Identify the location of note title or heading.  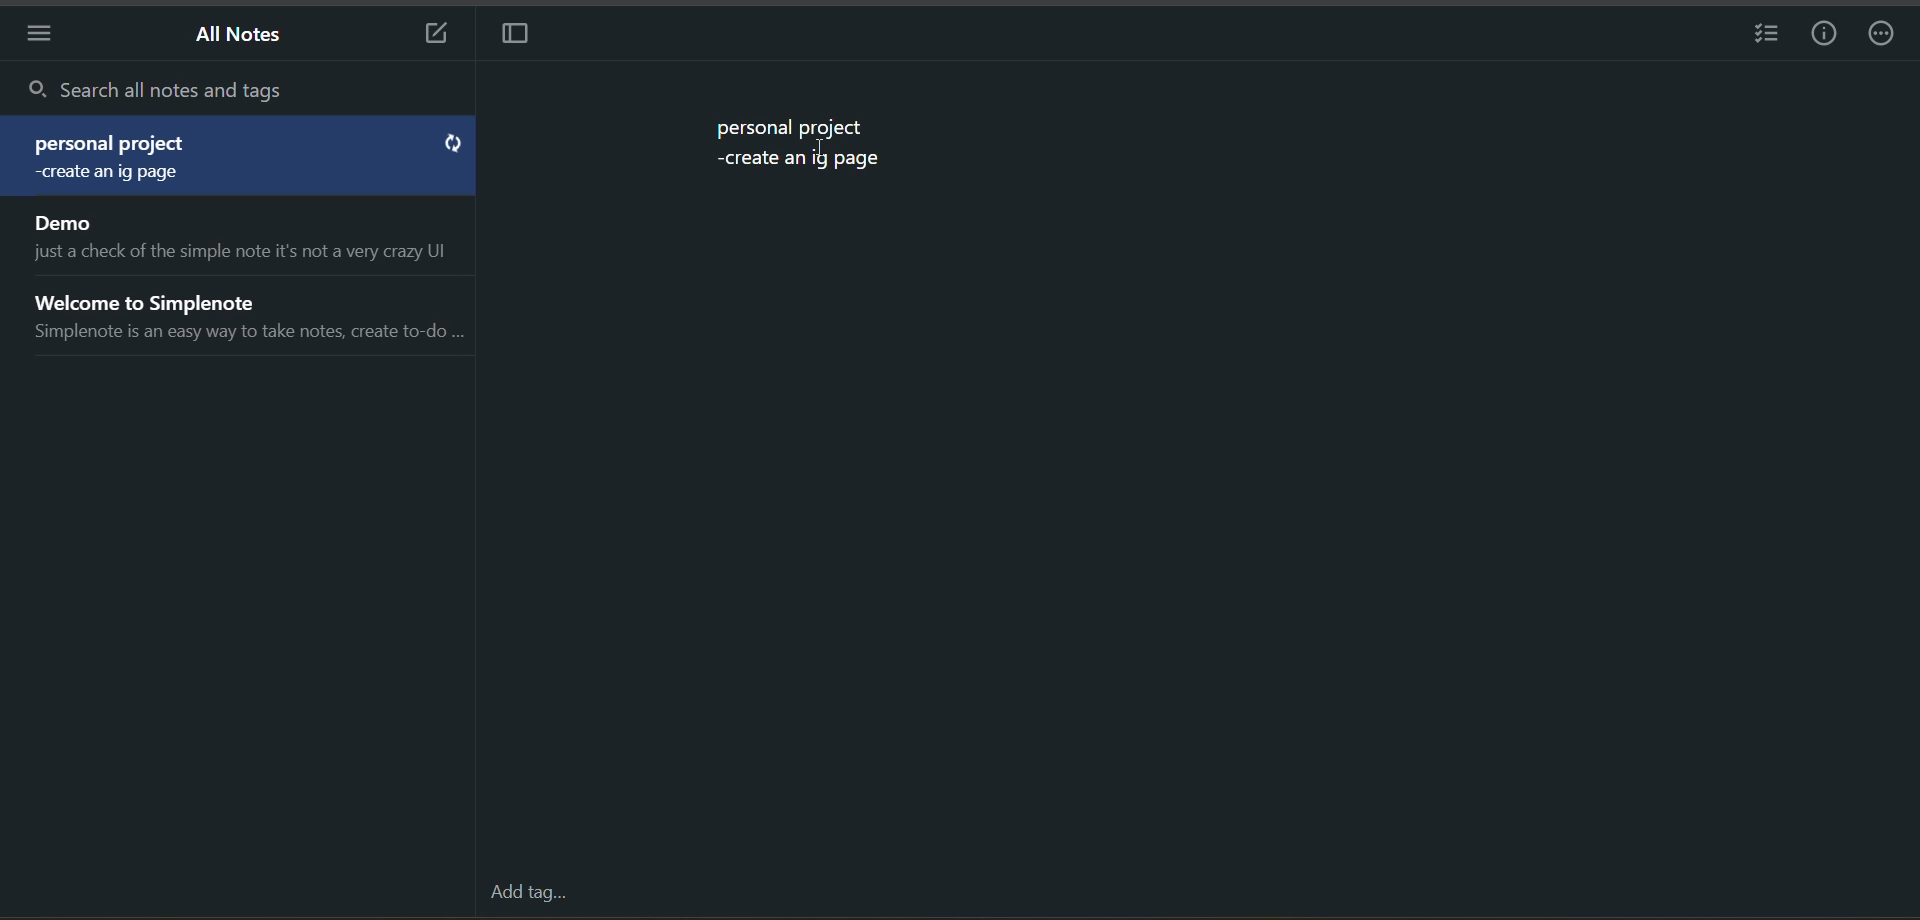
(111, 144).